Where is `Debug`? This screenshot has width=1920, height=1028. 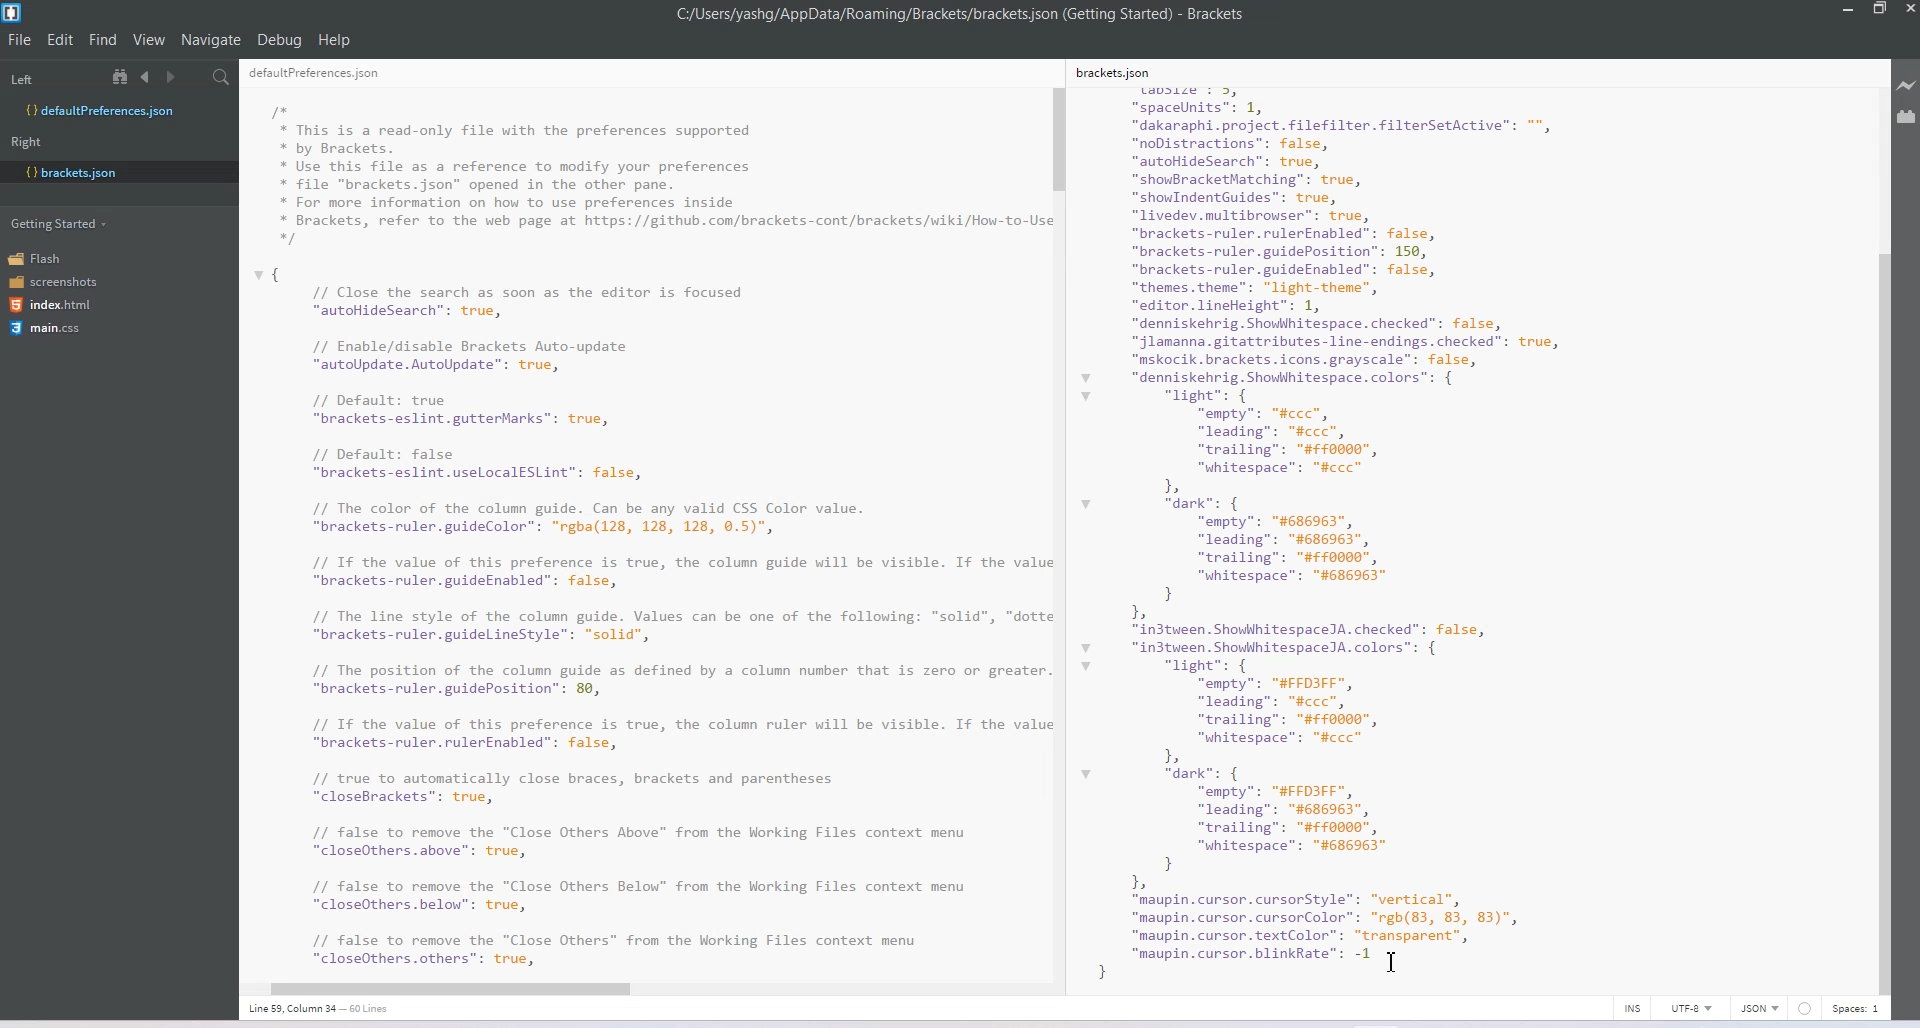 Debug is located at coordinates (279, 39).